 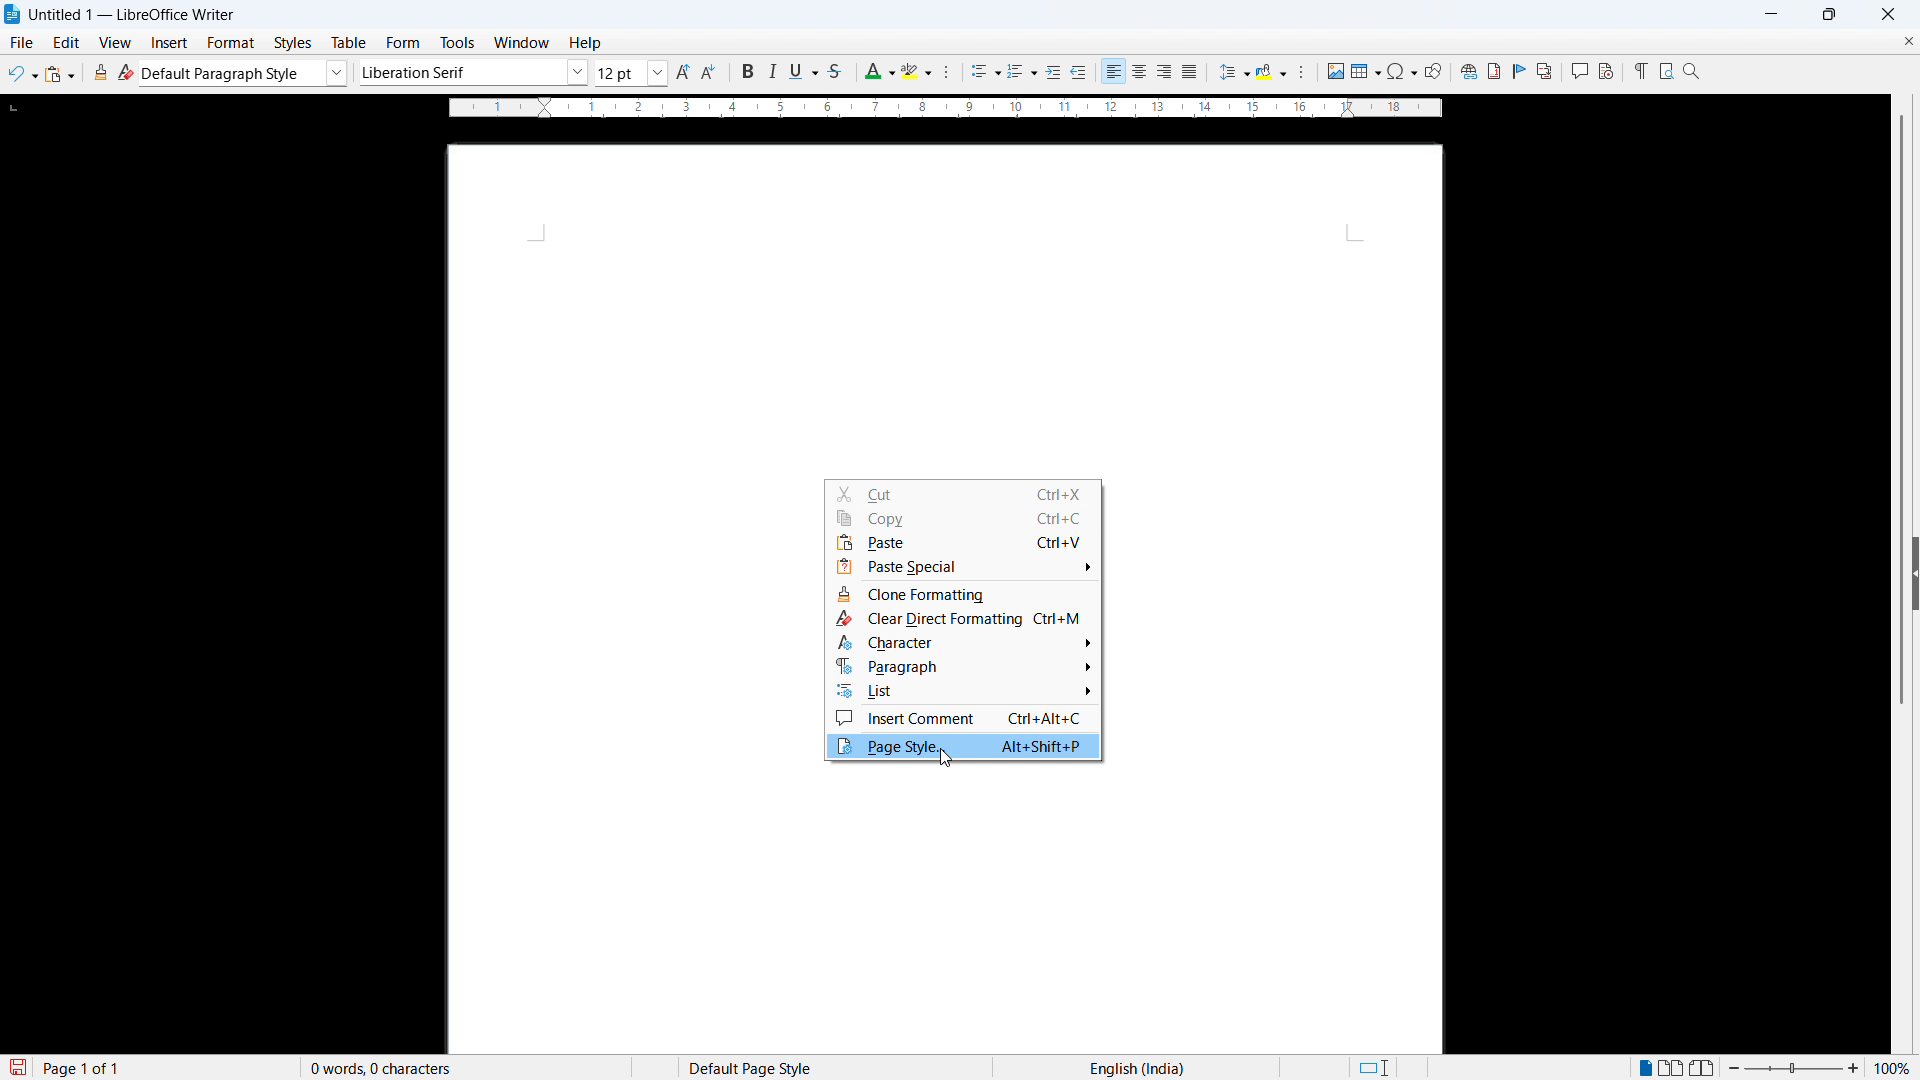 I want to click on Insert cross reference , so click(x=1545, y=71).